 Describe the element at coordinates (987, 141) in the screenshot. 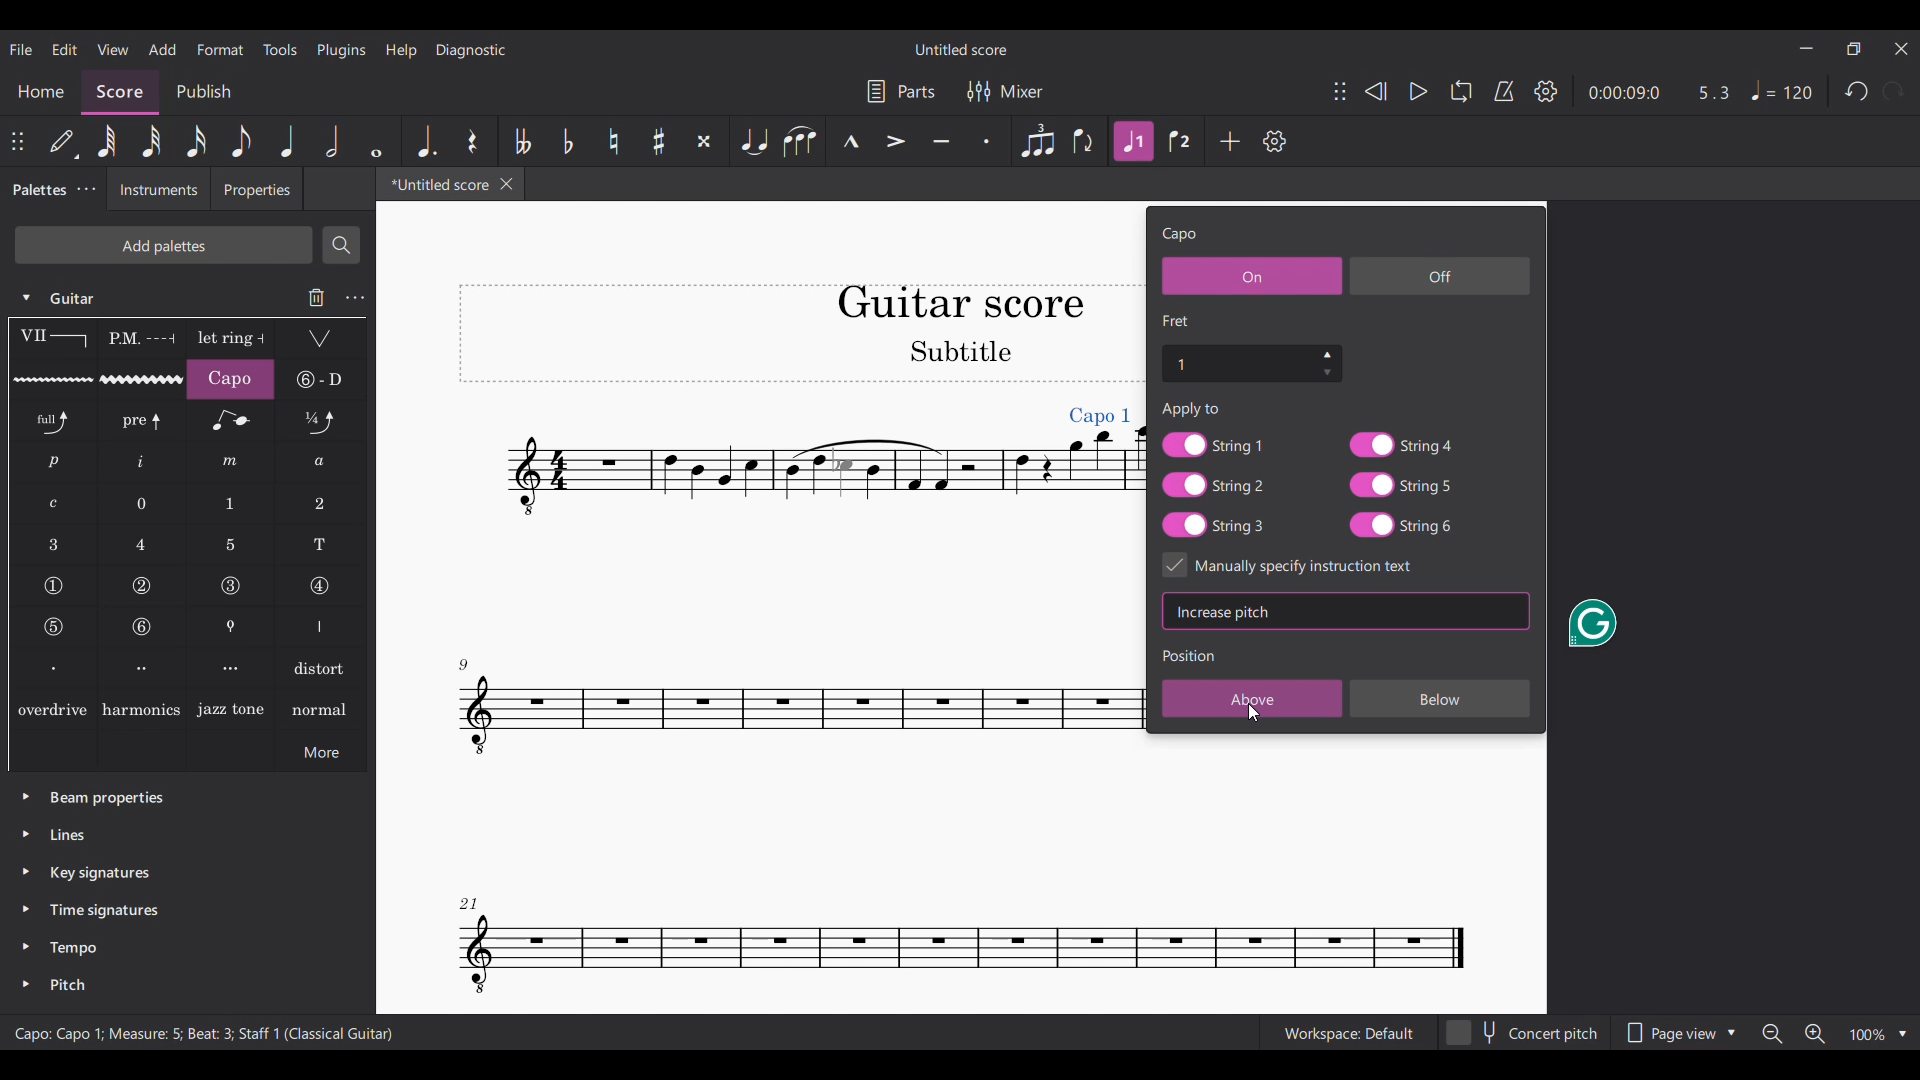

I see `Staccato` at that location.